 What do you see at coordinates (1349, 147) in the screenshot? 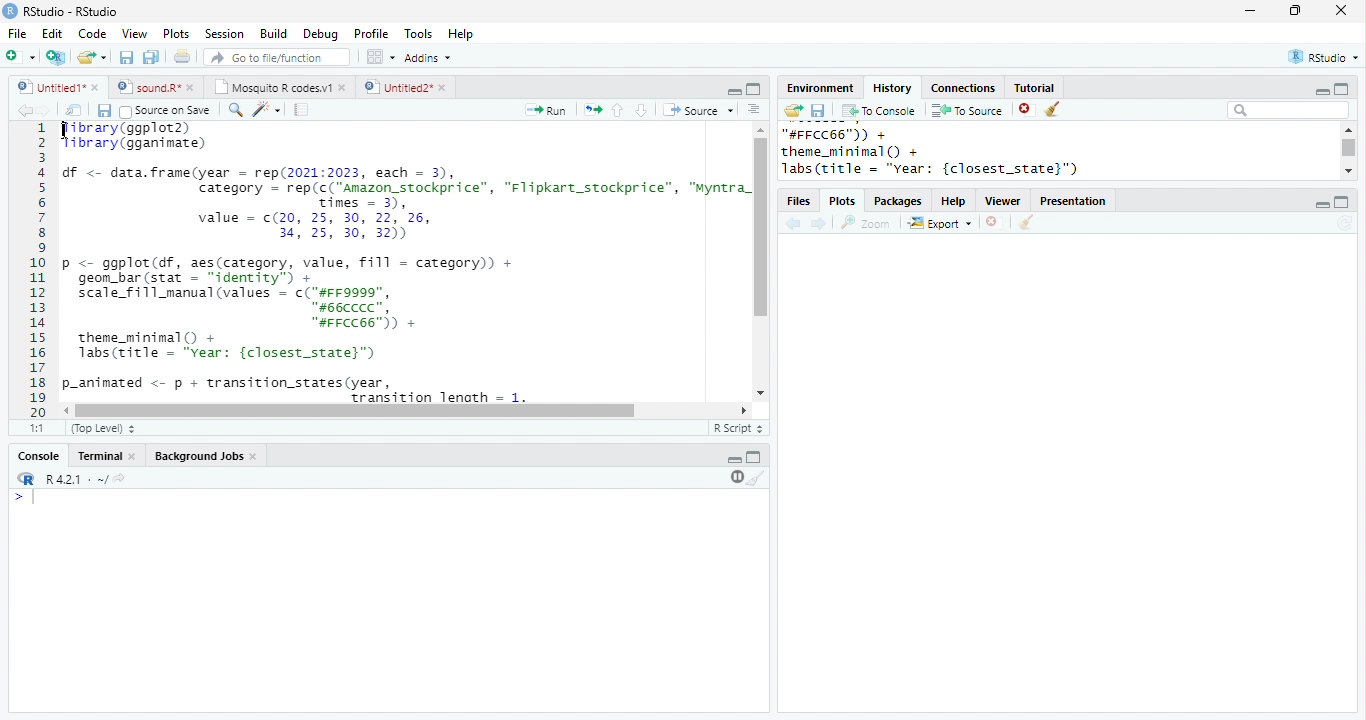
I see `scroll bar` at bounding box center [1349, 147].